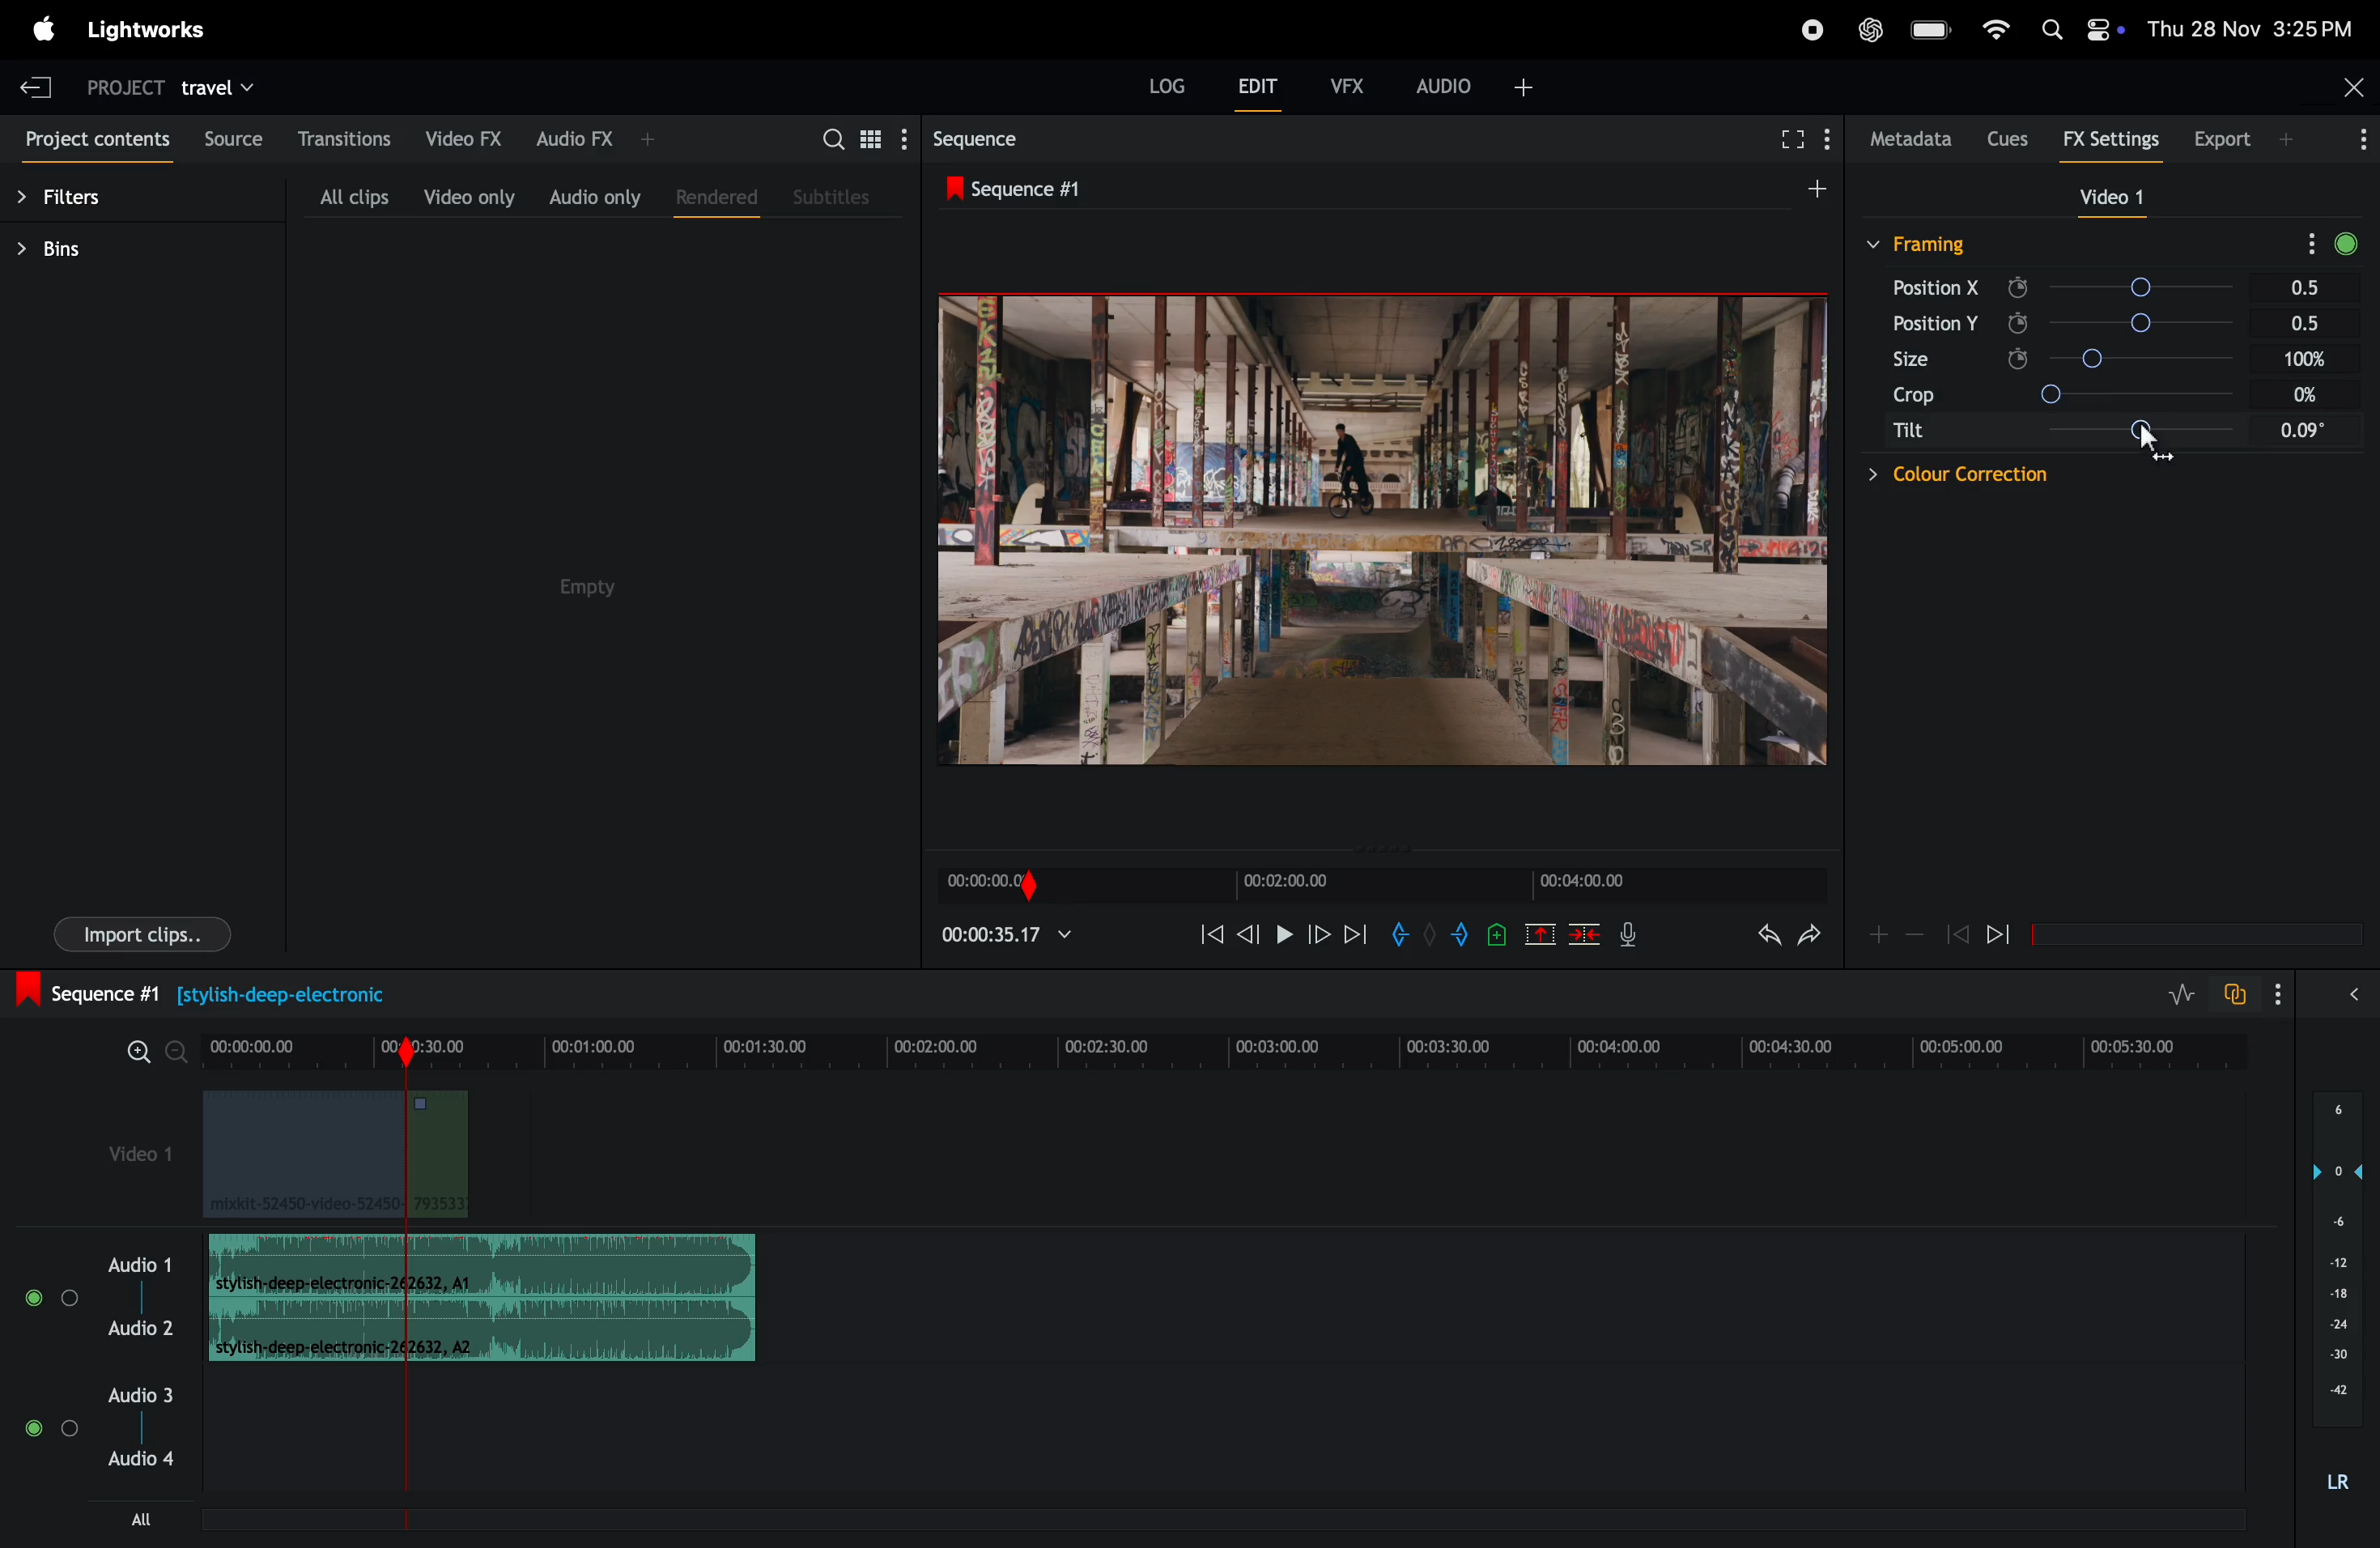 This screenshot has width=2380, height=1548. Describe the element at coordinates (1385, 529) in the screenshot. I see `output frames` at that location.